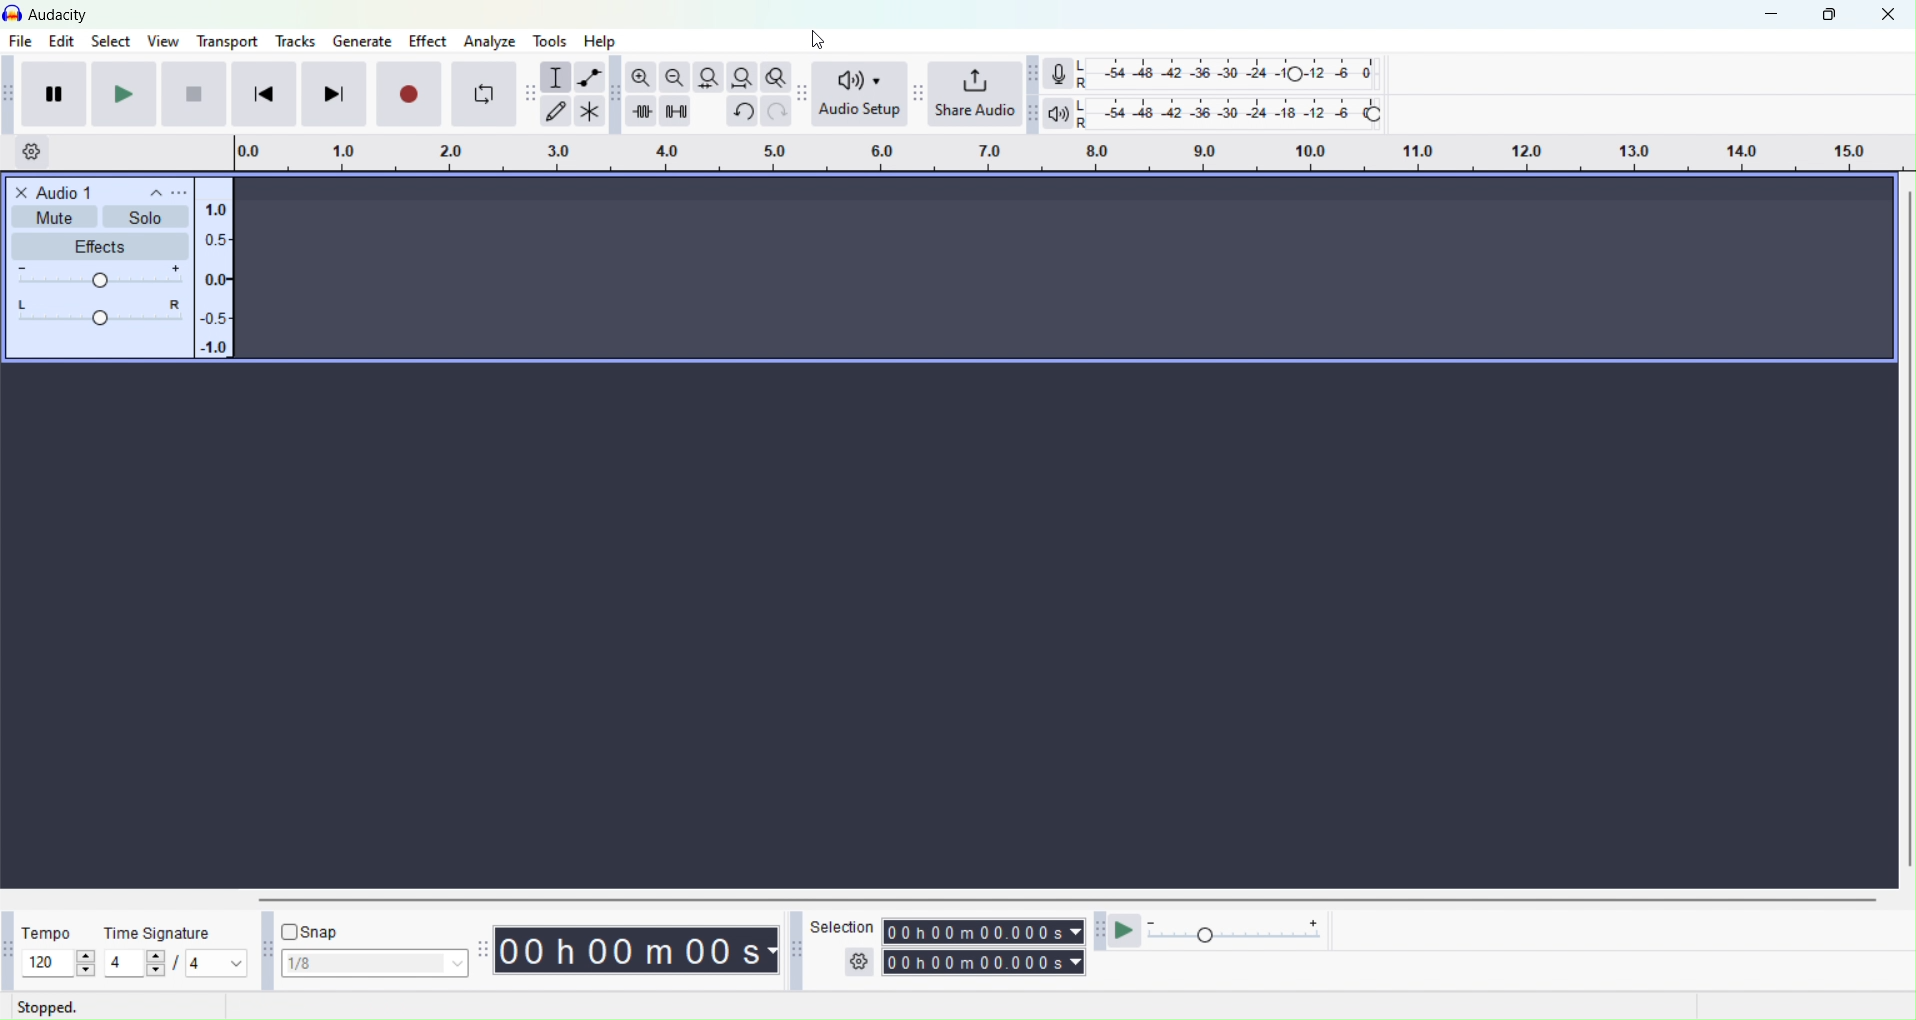 This screenshot has height=1020, width=1916. Describe the element at coordinates (1774, 14) in the screenshot. I see `Minimize` at that location.